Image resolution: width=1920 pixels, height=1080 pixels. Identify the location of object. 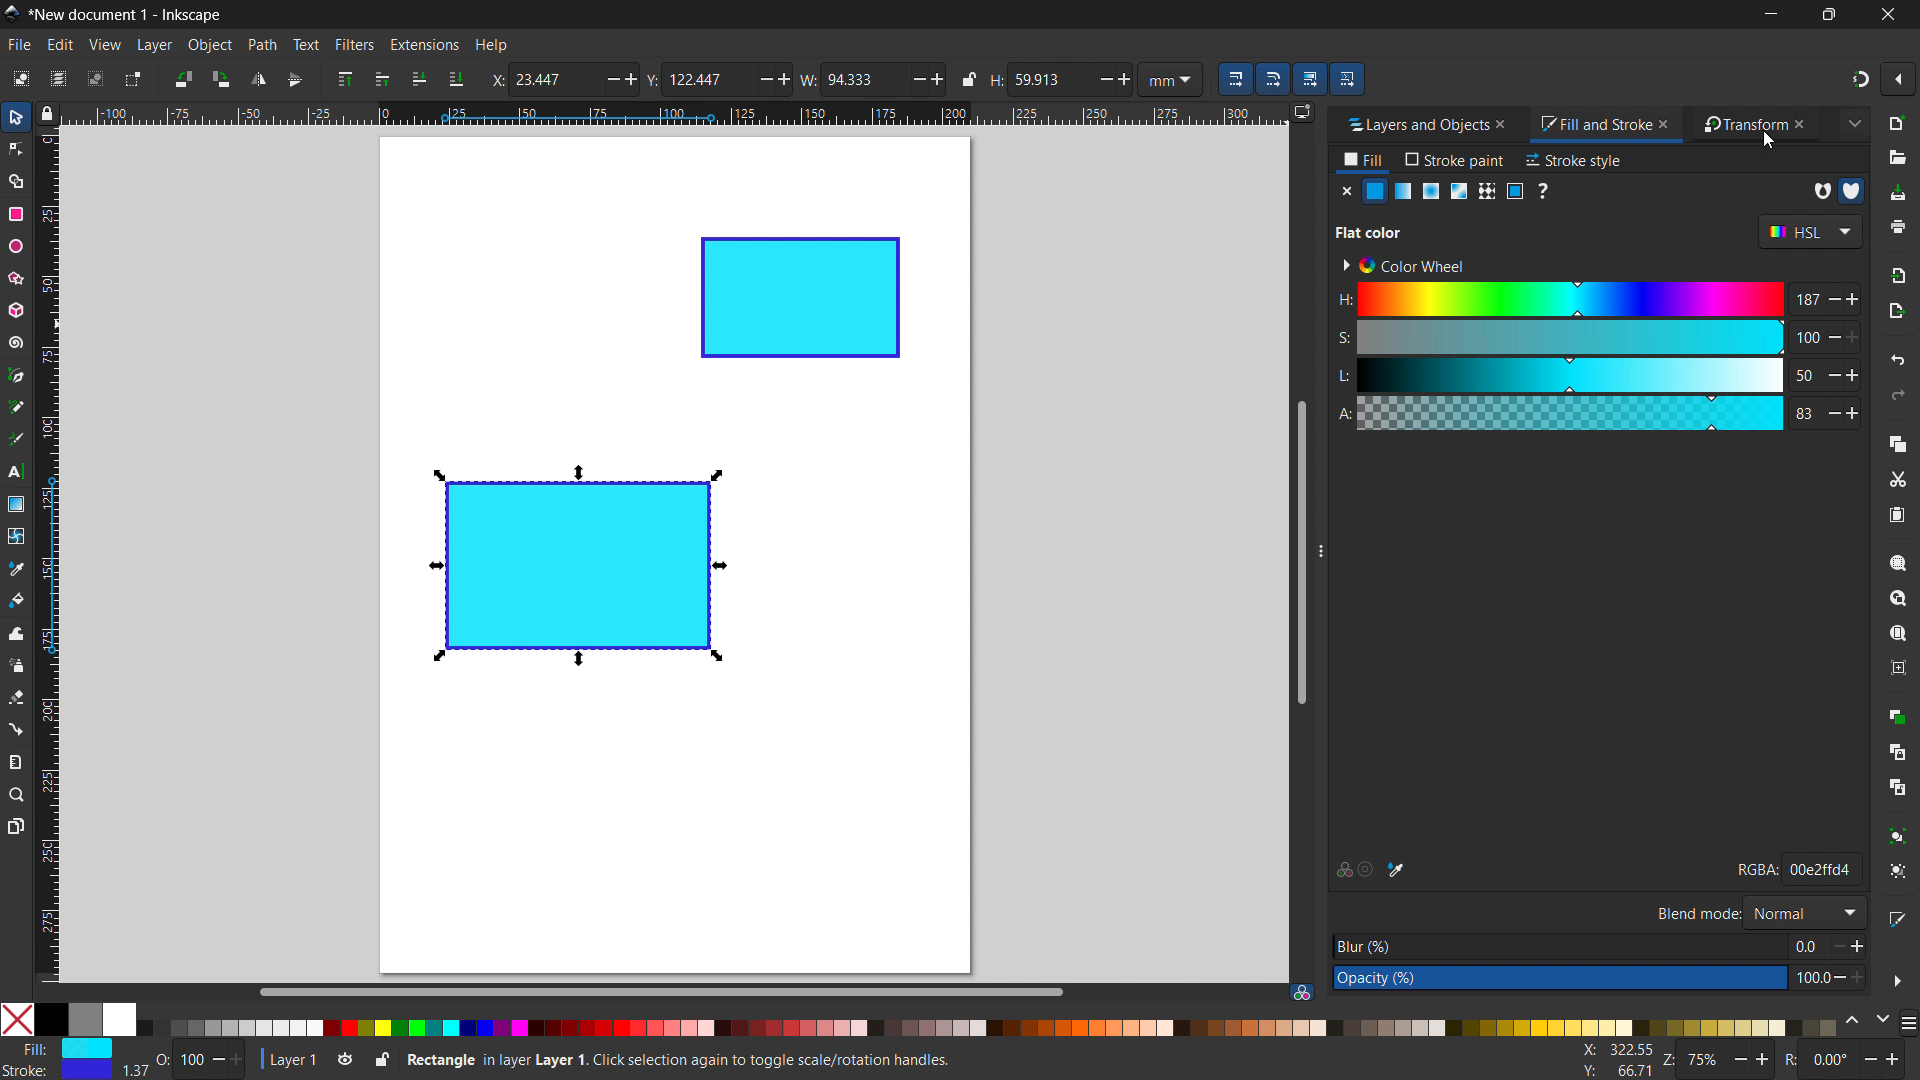
(210, 45).